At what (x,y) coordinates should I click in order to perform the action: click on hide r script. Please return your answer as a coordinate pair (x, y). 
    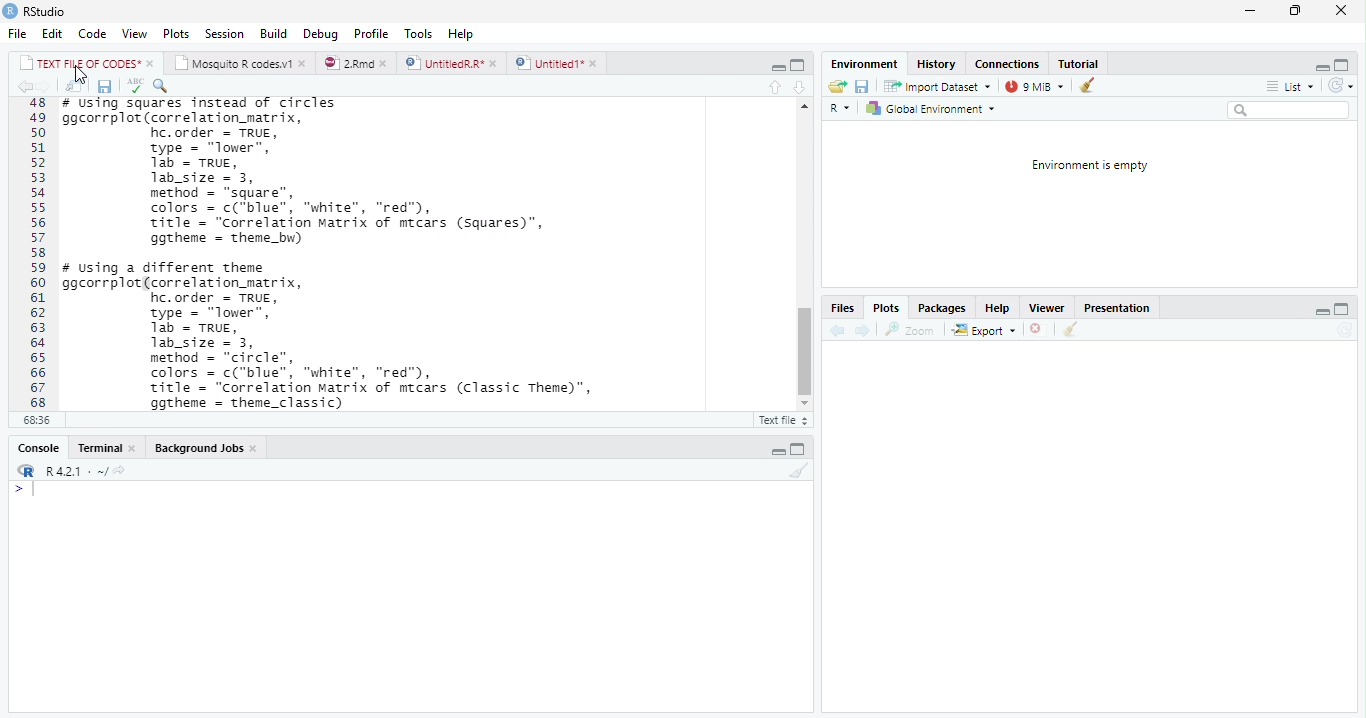
    Looking at the image, I should click on (1321, 66).